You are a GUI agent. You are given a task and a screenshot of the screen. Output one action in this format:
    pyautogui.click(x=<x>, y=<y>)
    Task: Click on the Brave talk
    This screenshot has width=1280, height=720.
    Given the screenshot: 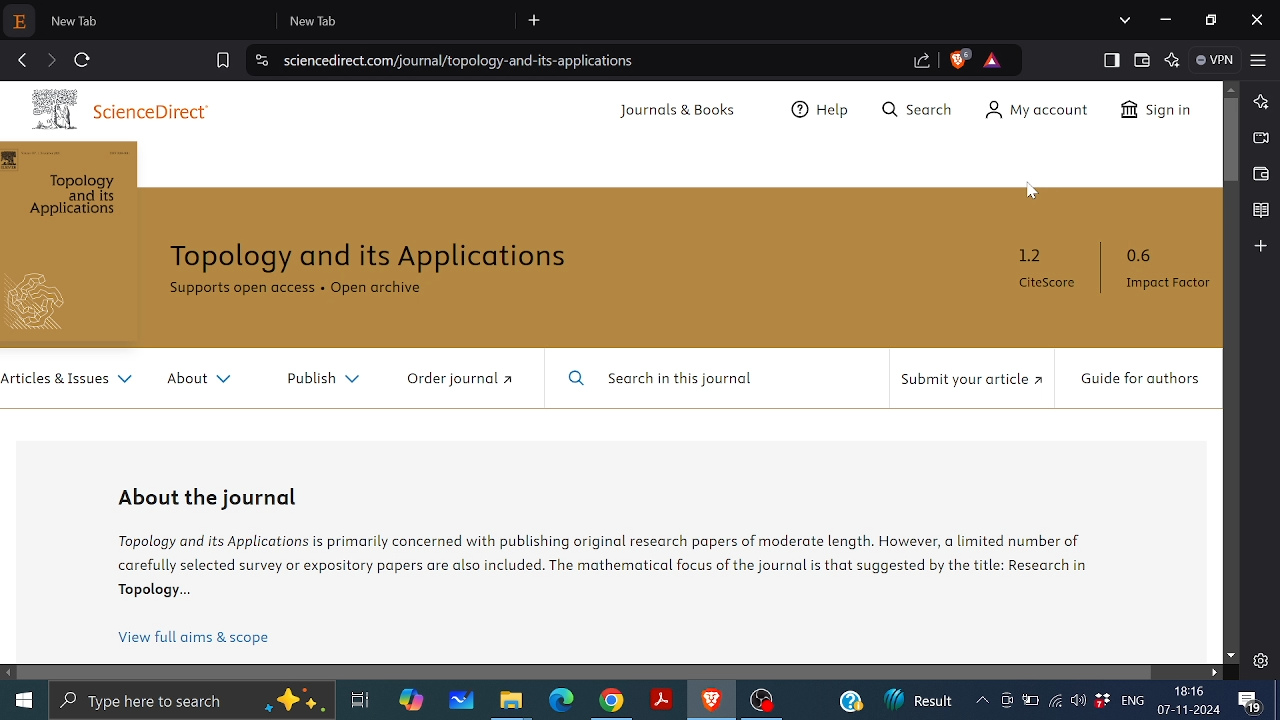 What is the action you would take?
    pyautogui.click(x=1259, y=137)
    